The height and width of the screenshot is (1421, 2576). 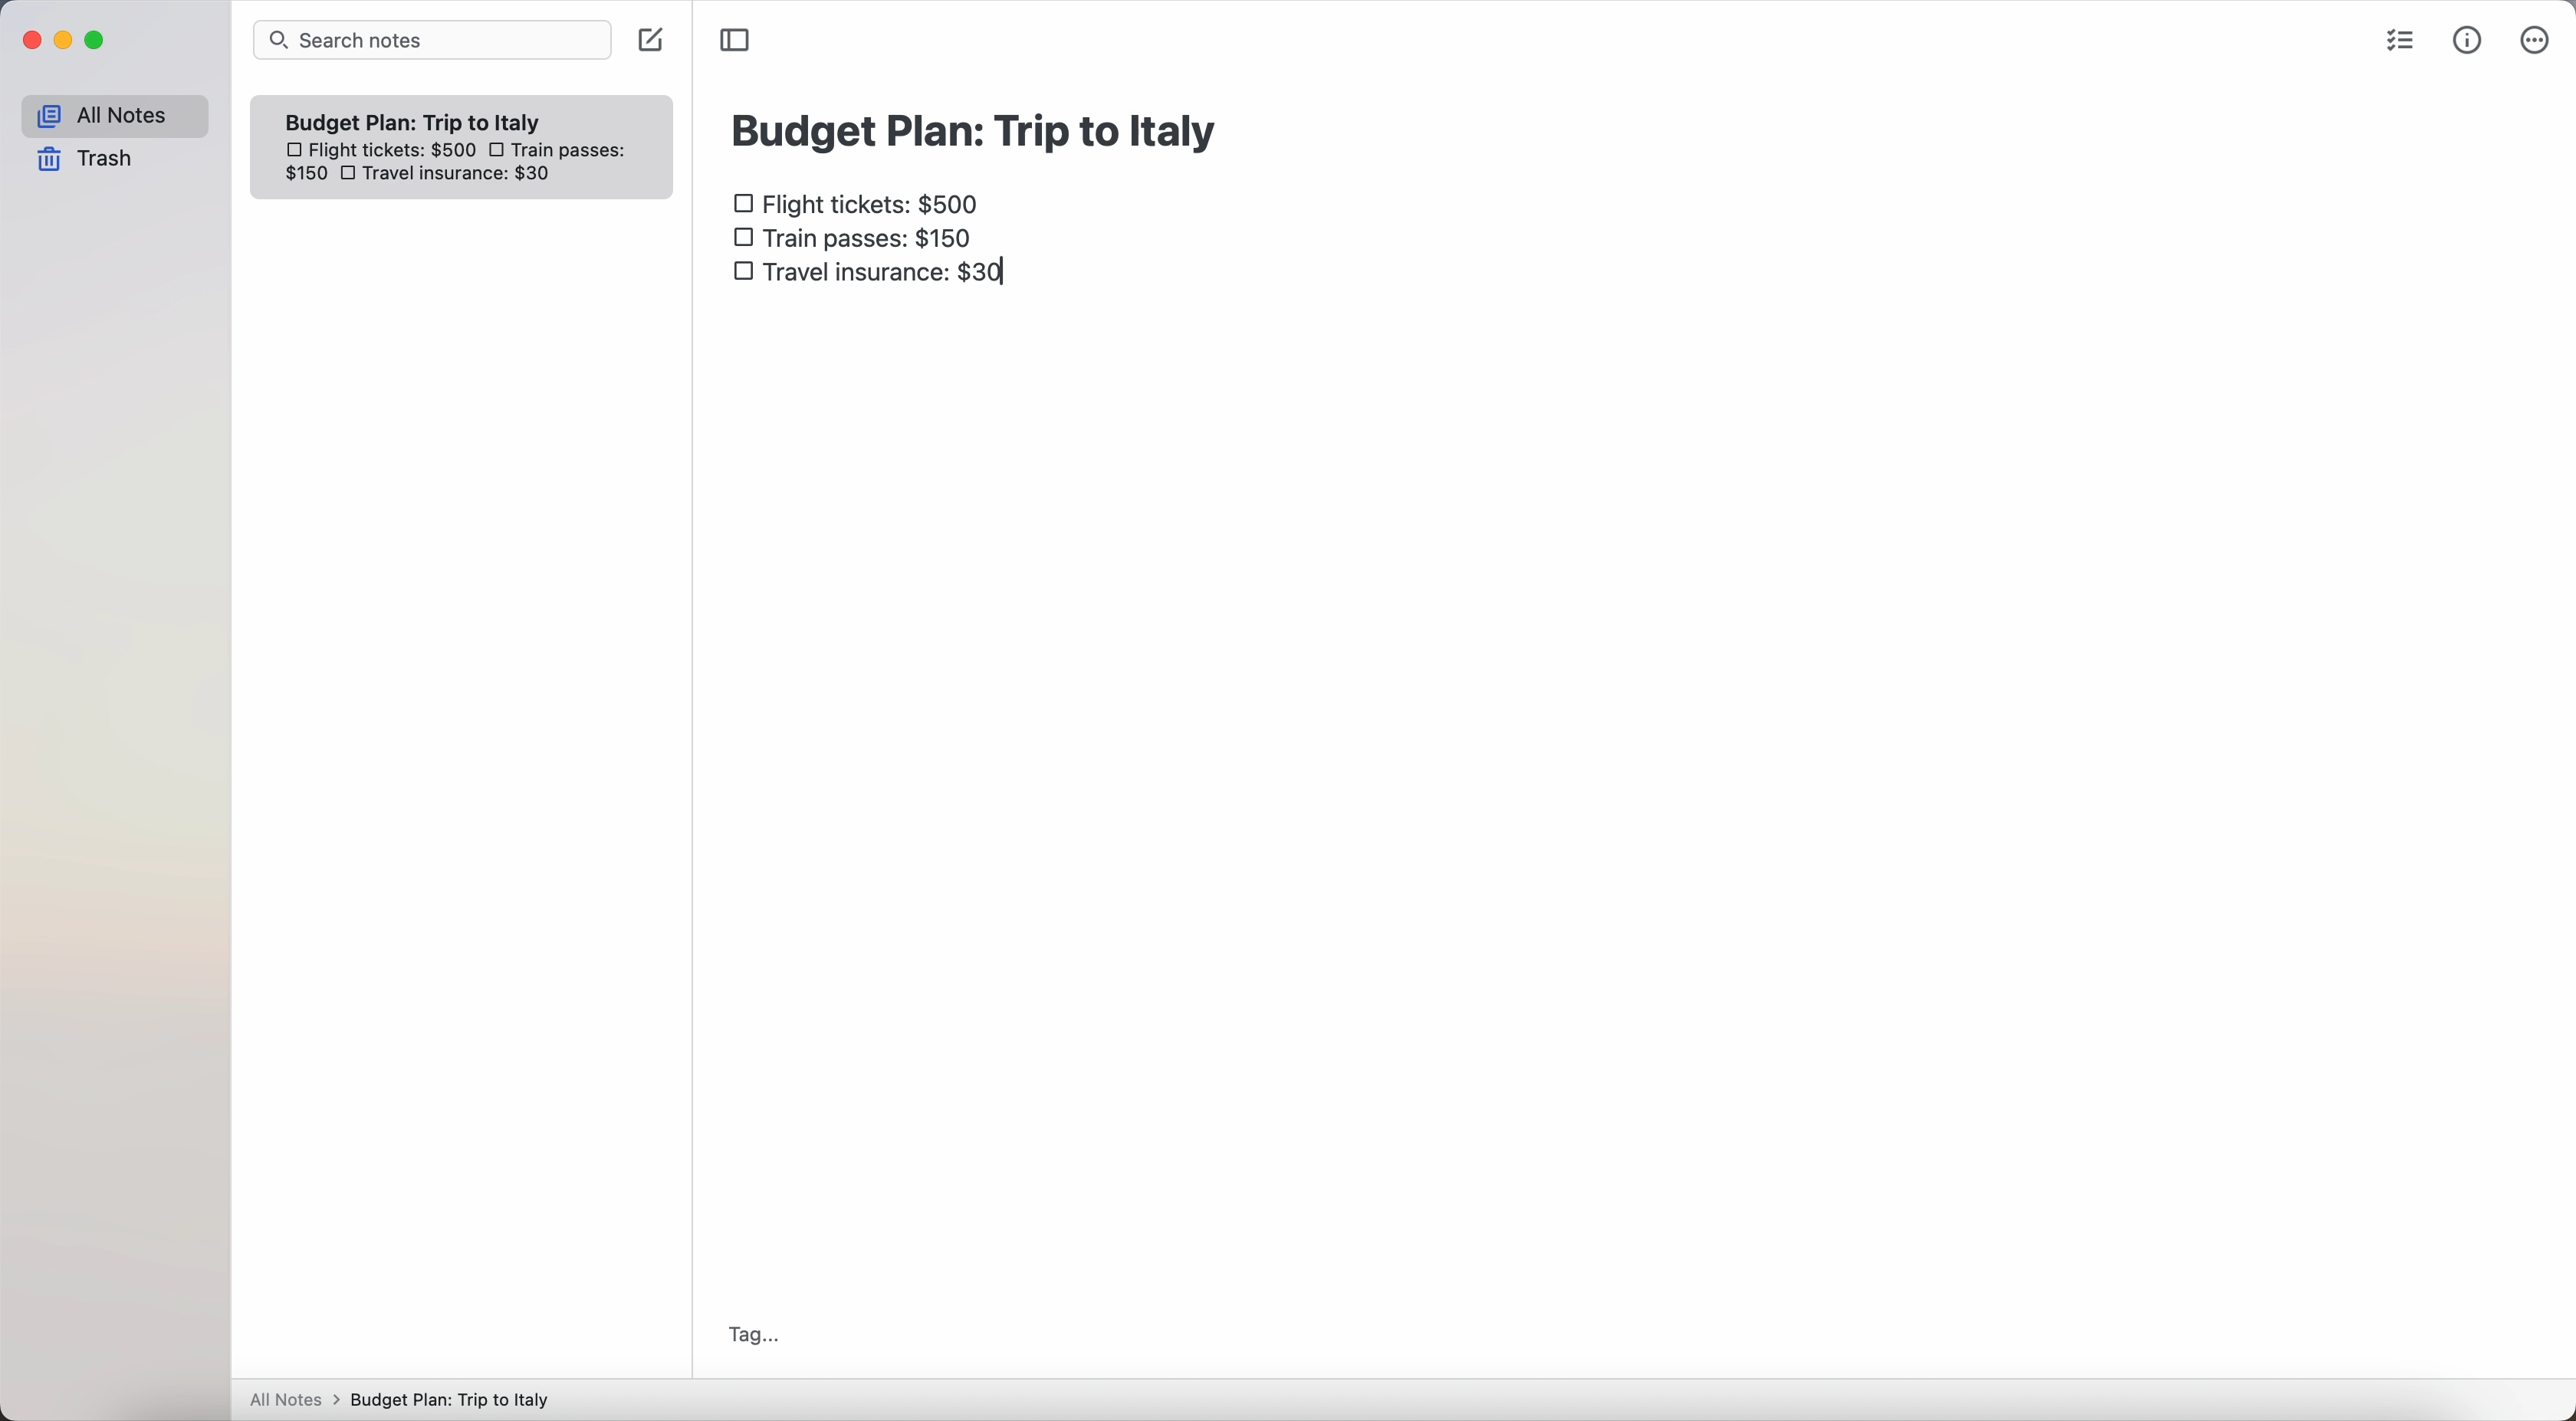 What do you see at coordinates (501, 150) in the screenshot?
I see `checkbox` at bounding box center [501, 150].